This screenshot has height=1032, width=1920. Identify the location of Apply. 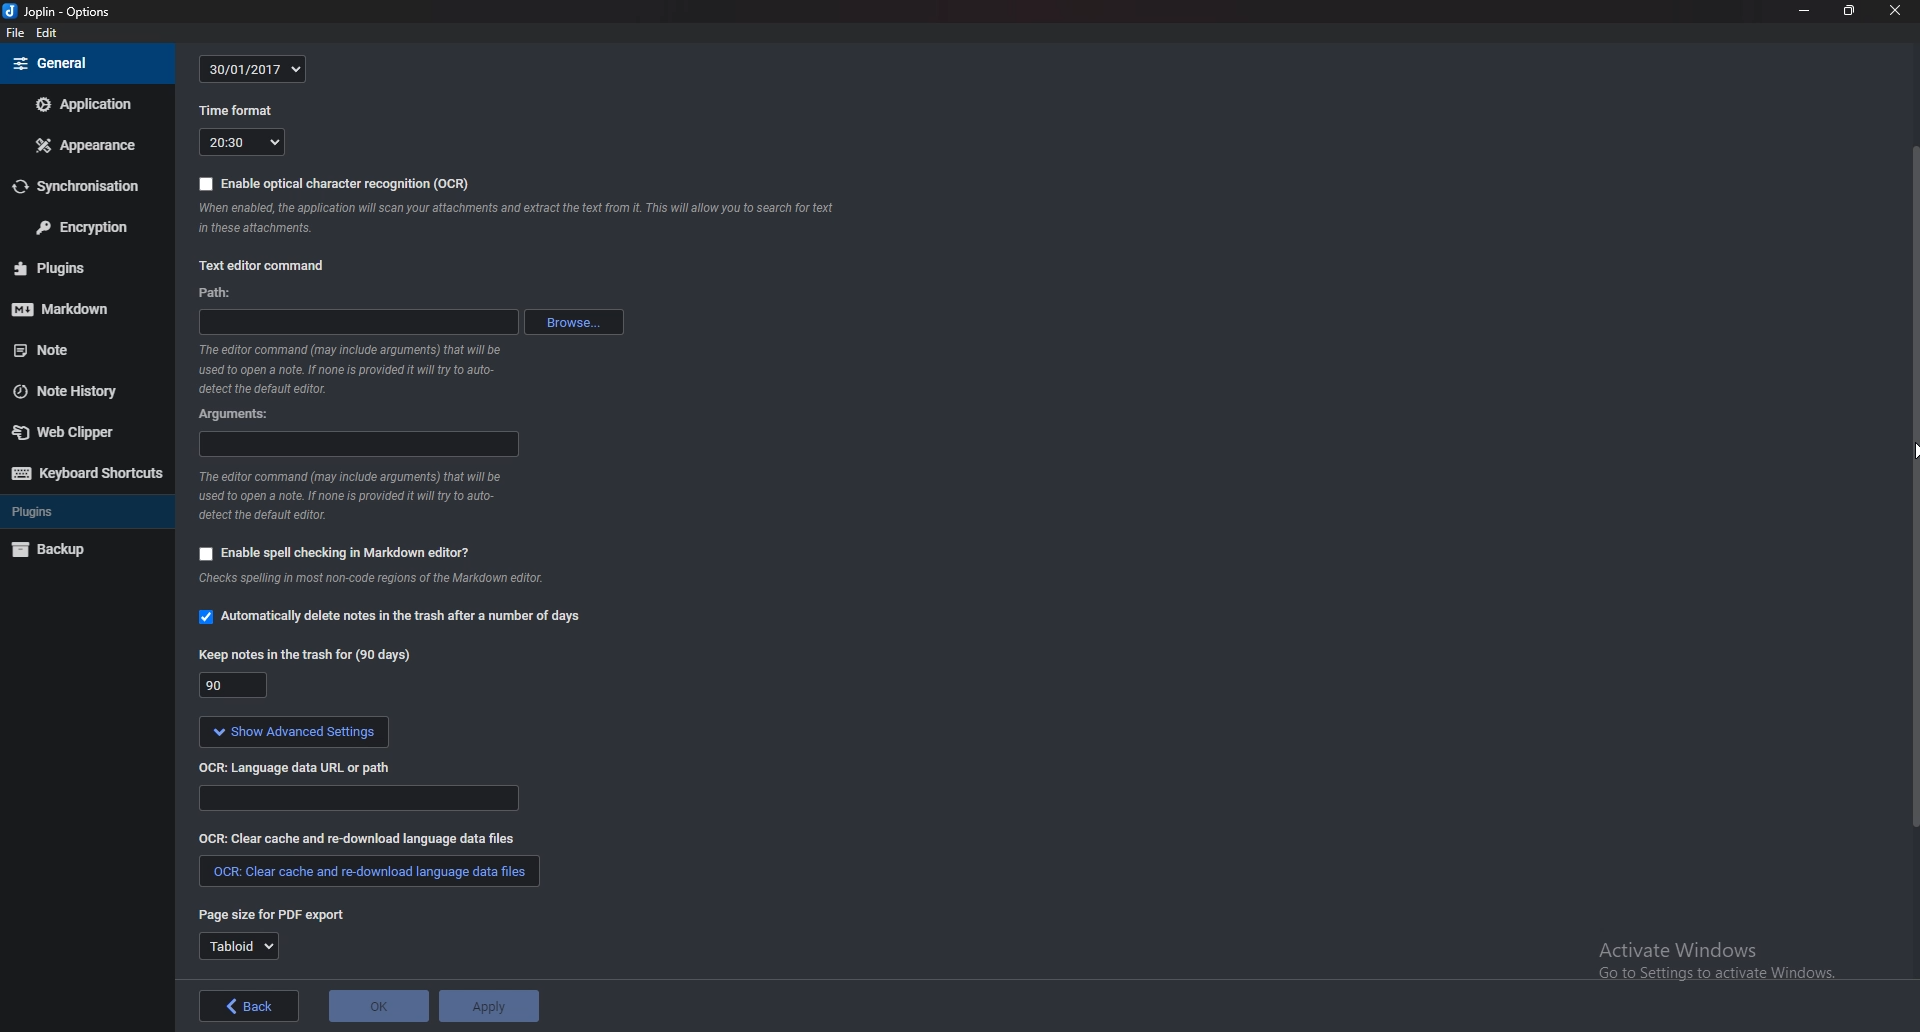
(490, 1005).